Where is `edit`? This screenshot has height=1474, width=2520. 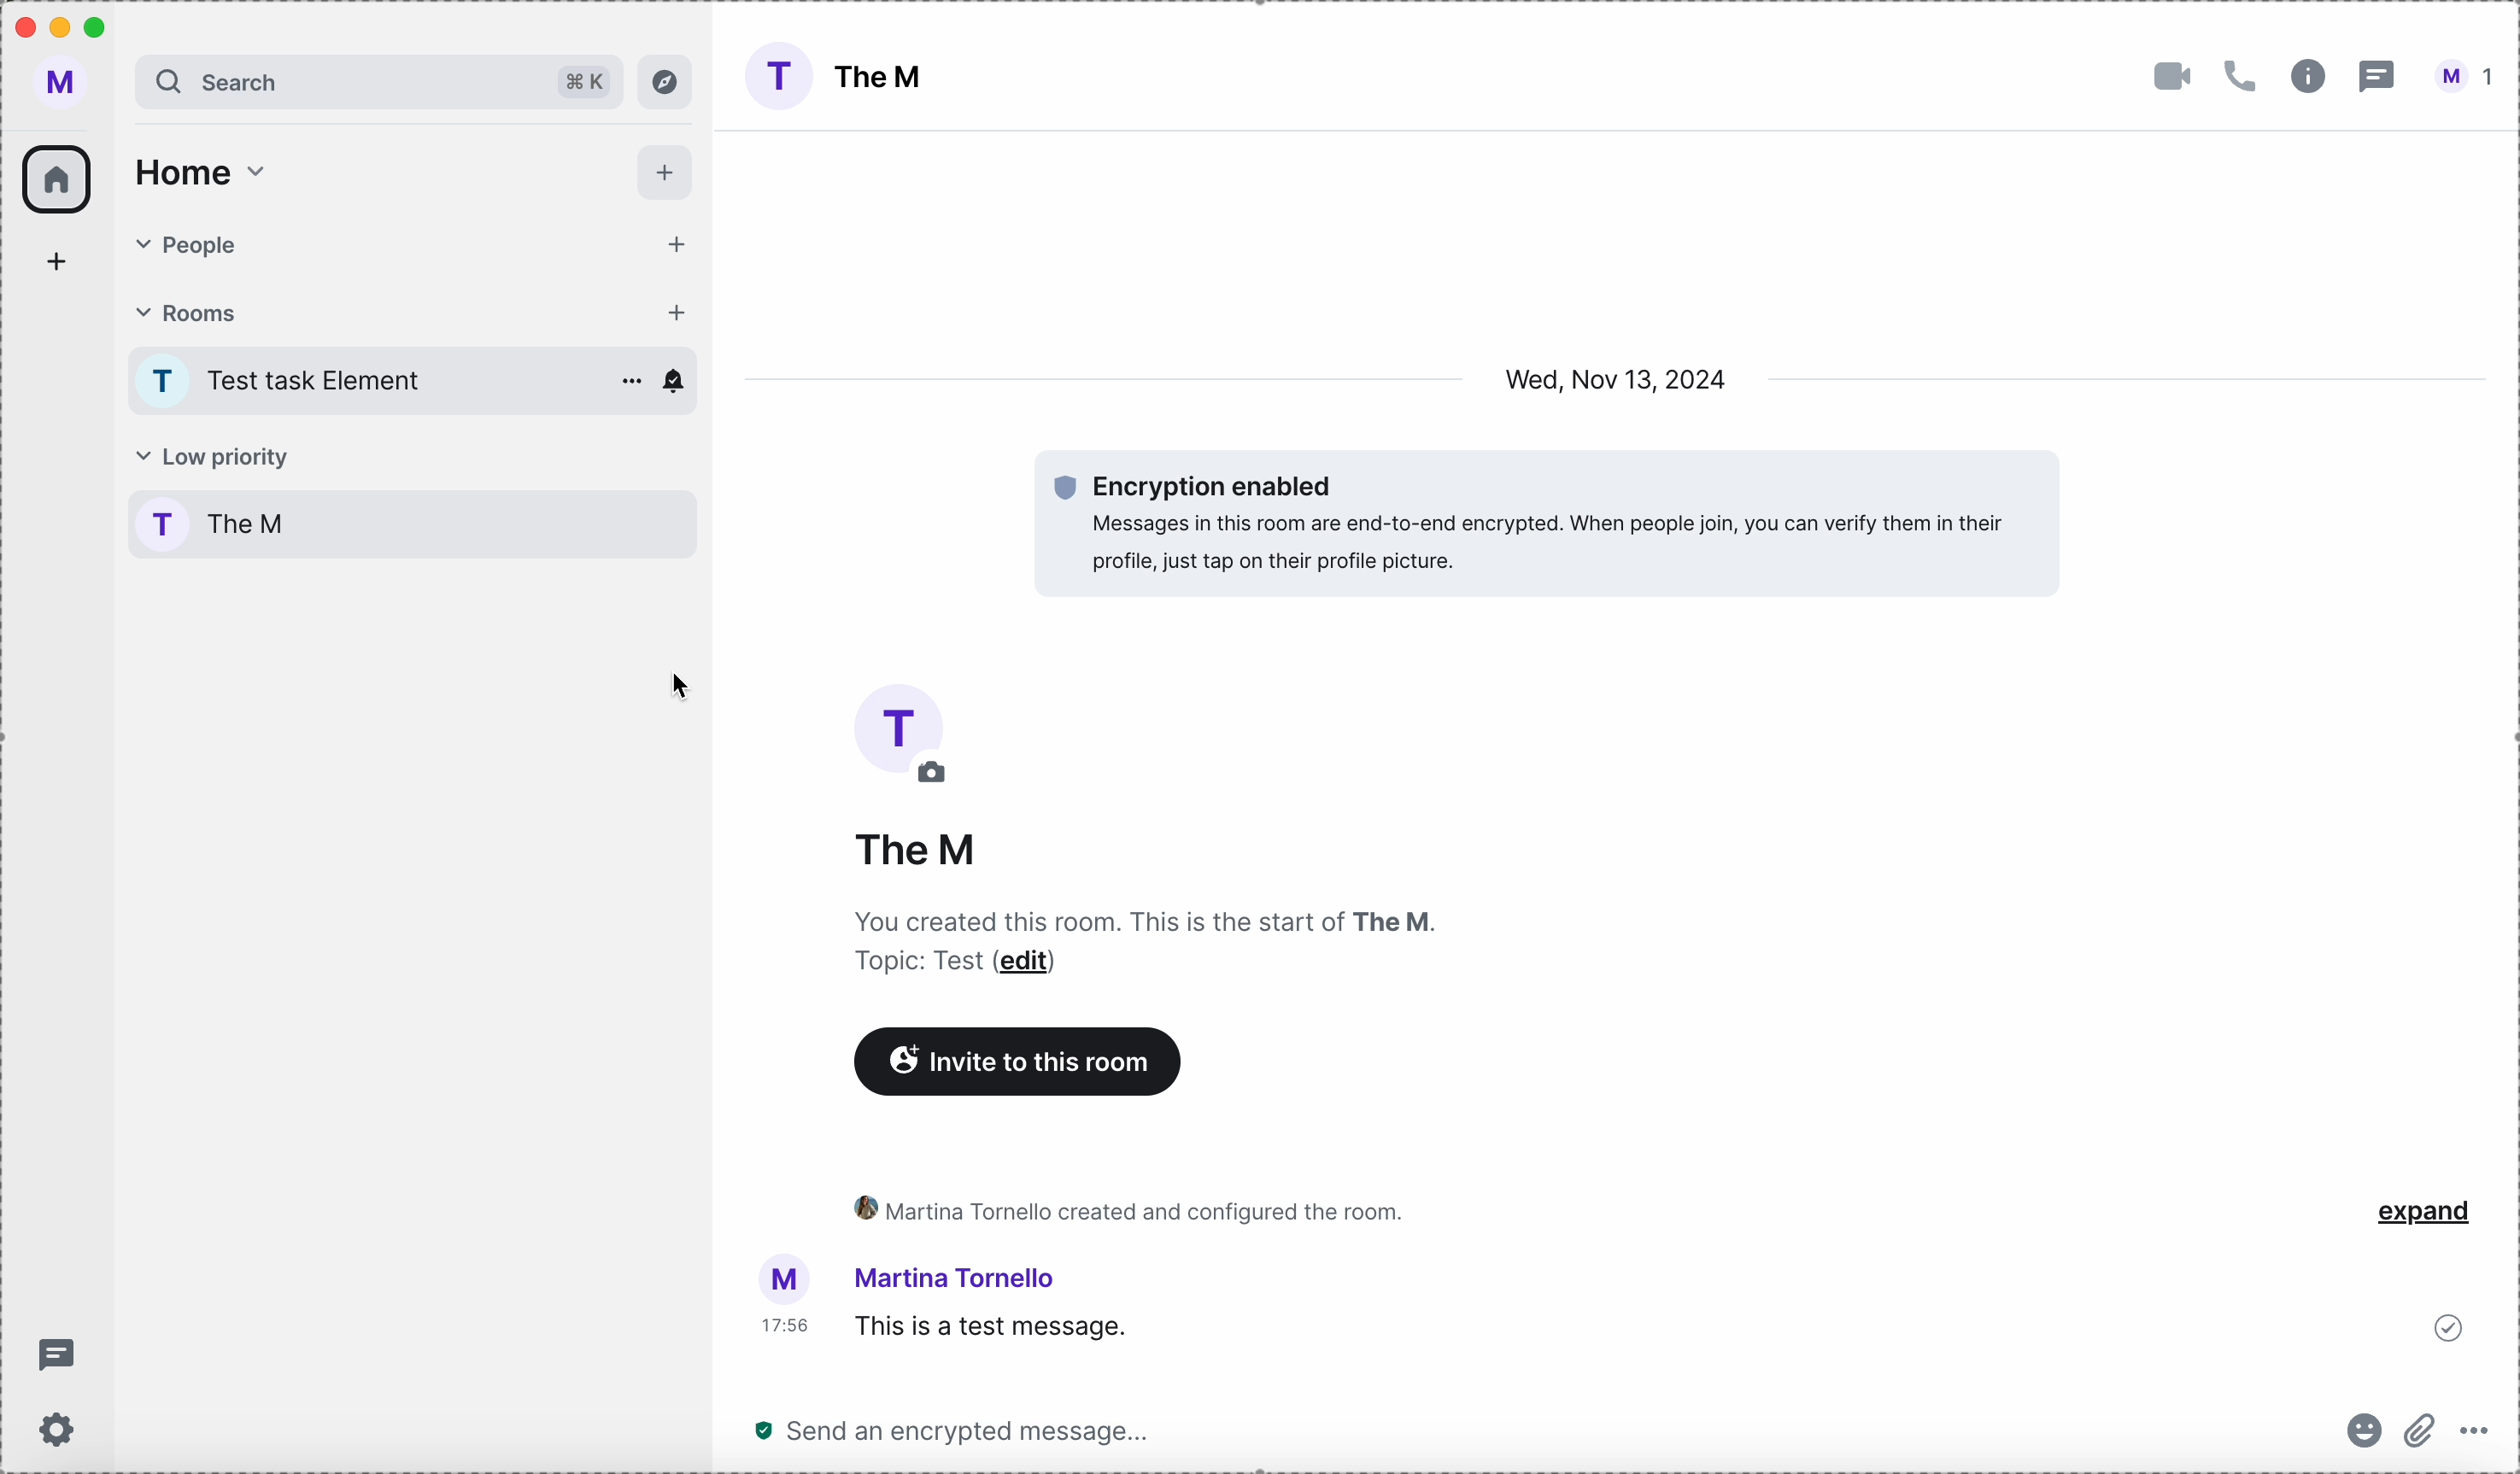 edit is located at coordinates (1036, 963).